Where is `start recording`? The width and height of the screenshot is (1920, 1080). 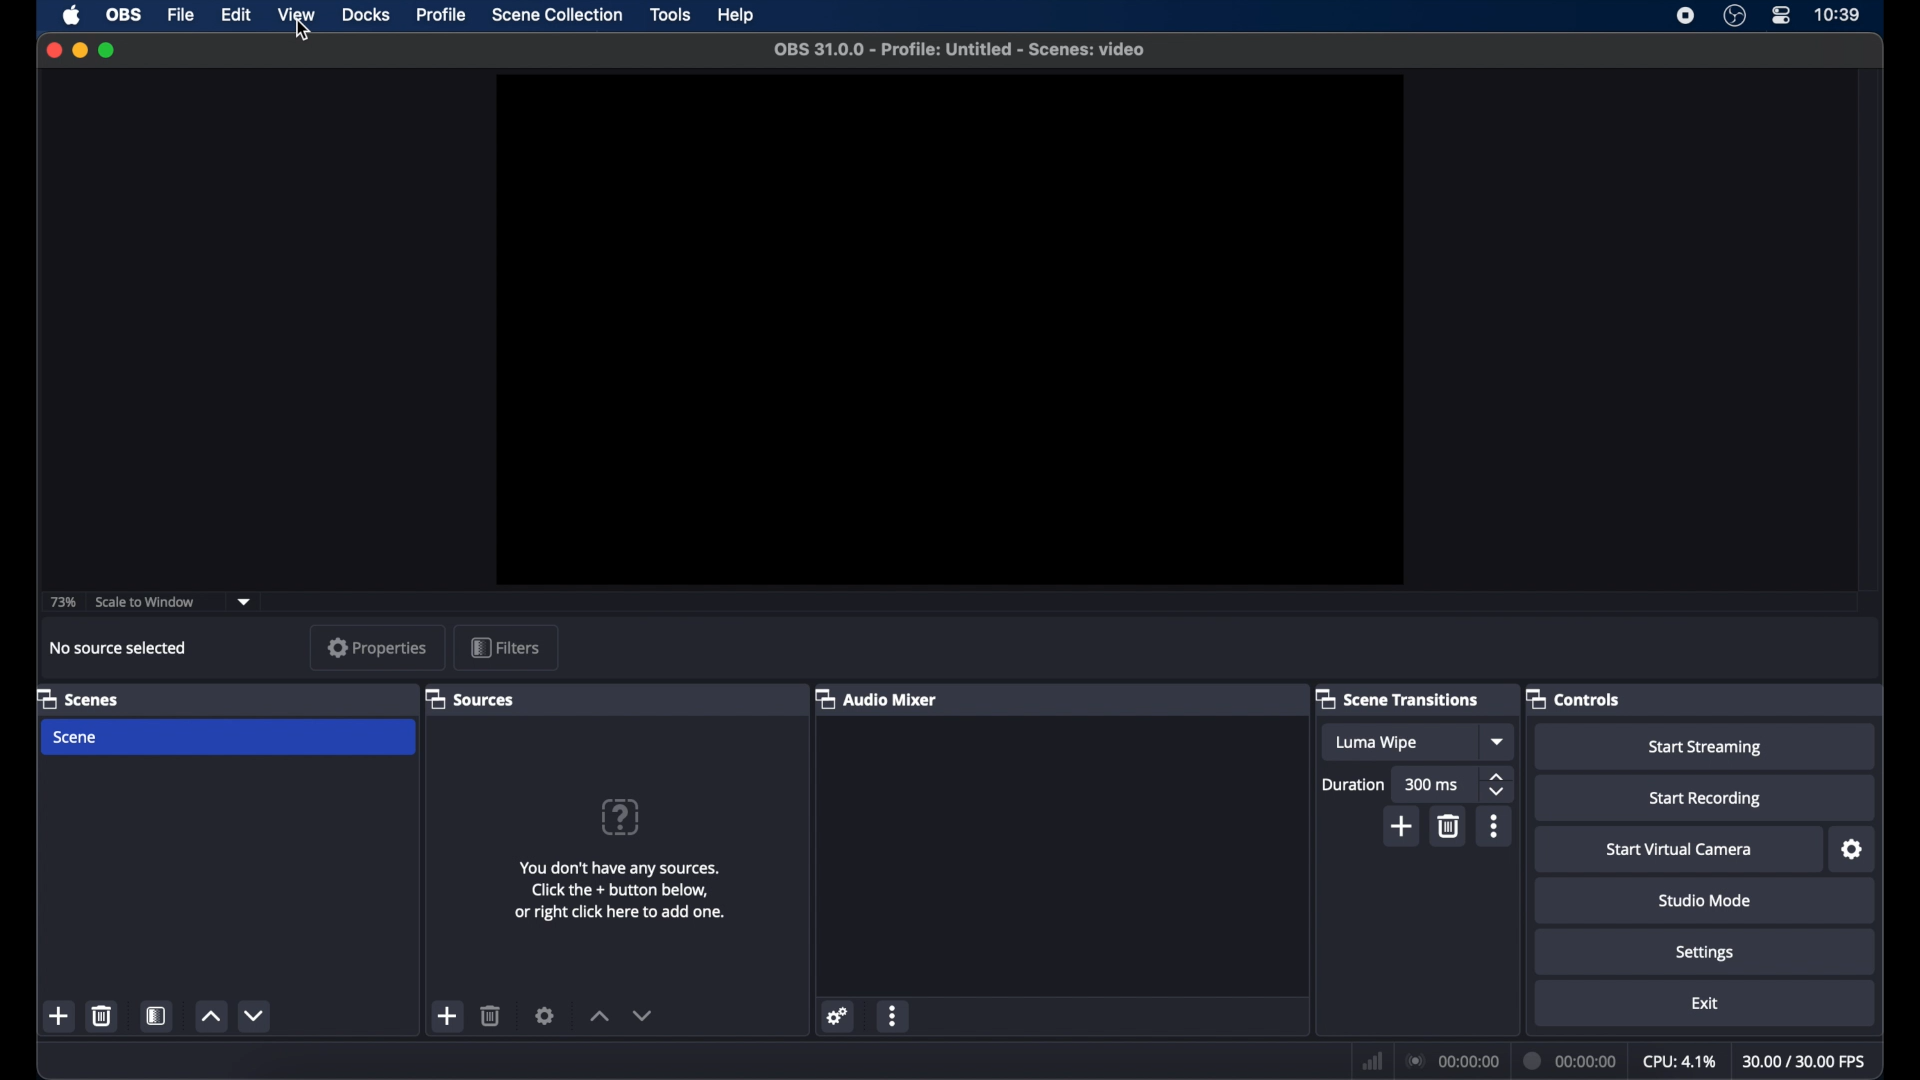
start recording is located at coordinates (1705, 797).